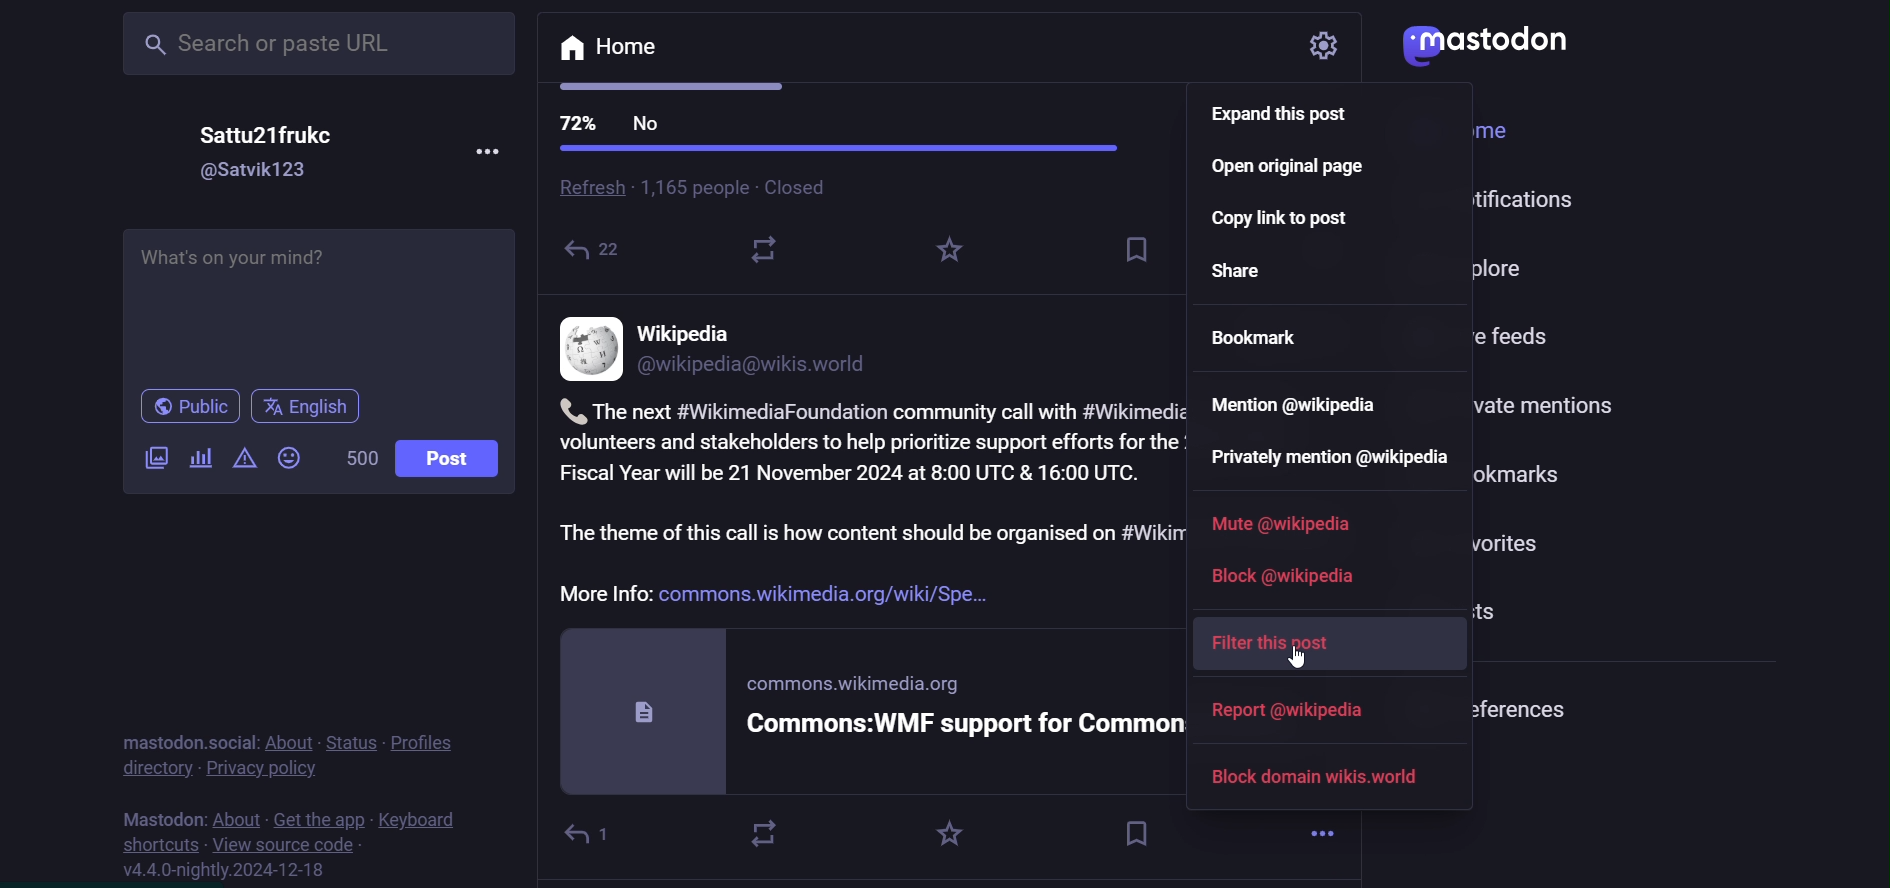  What do you see at coordinates (292, 844) in the screenshot?
I see `source code` at bounding box center [292, 844].